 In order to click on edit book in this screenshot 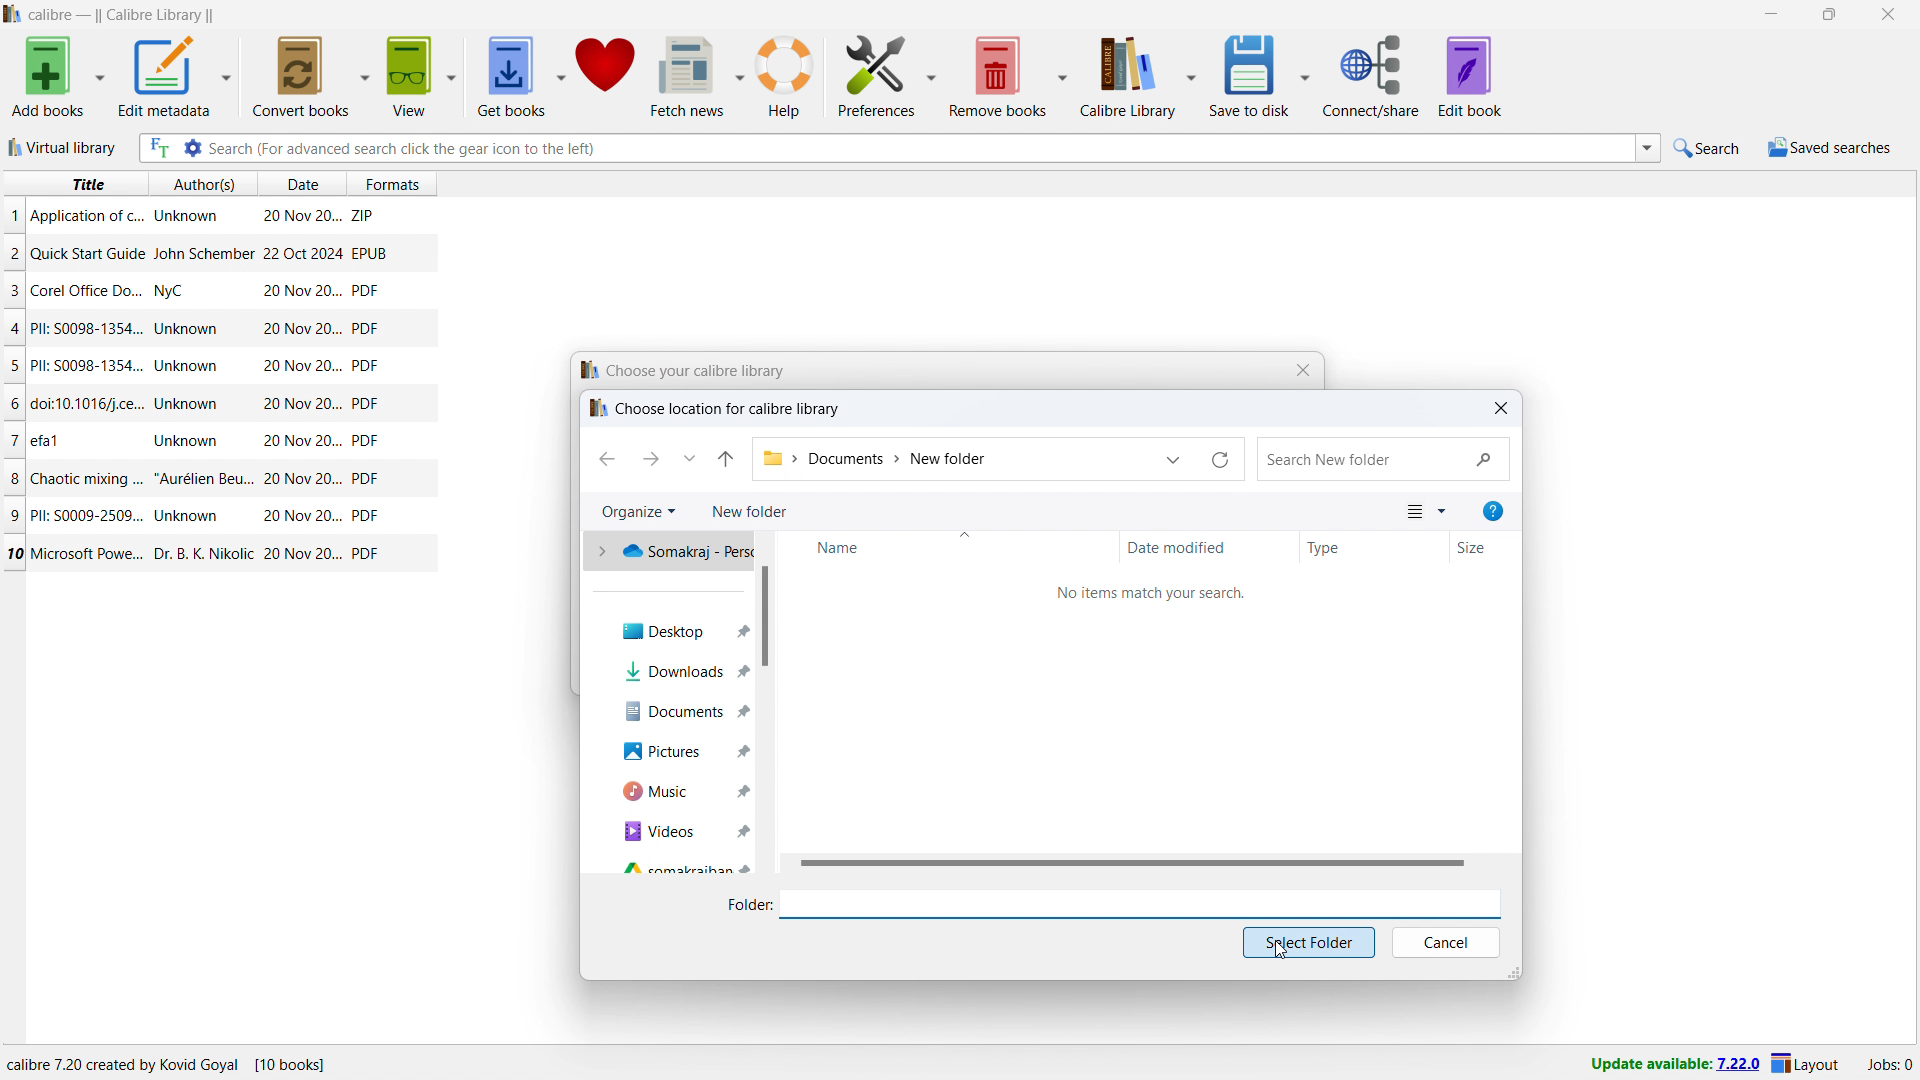, I will do `click(1471, 76)`.